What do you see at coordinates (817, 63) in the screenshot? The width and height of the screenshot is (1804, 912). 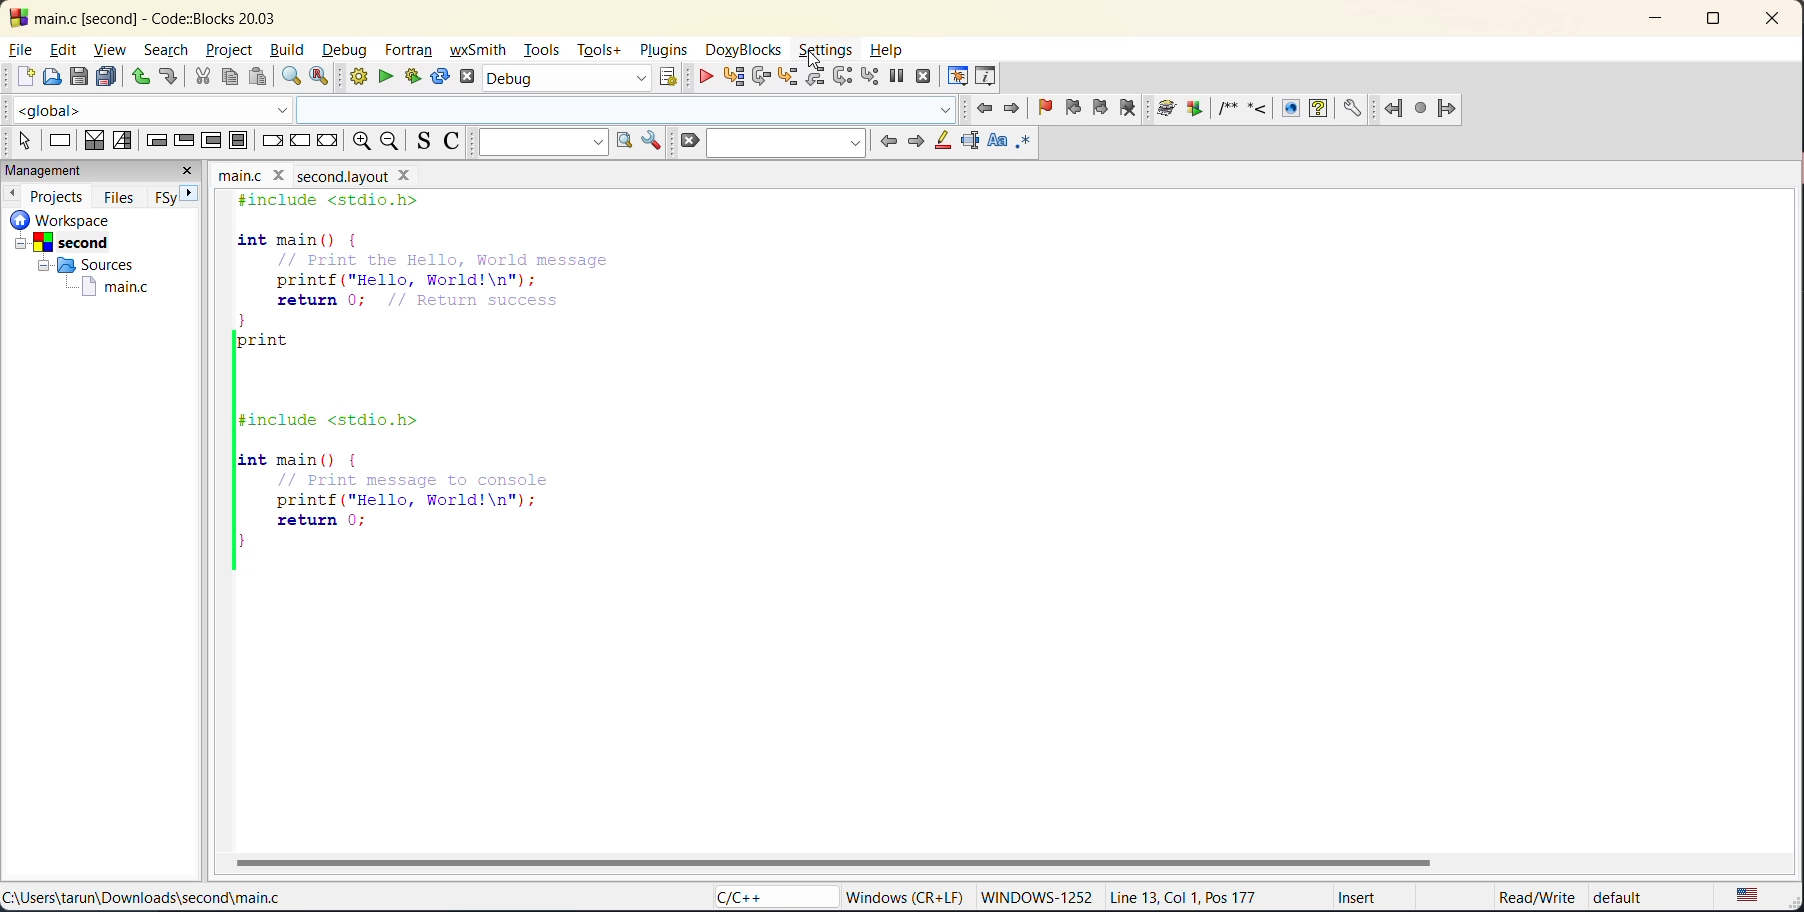 I see `cursor` at bounding box center [817, 63].